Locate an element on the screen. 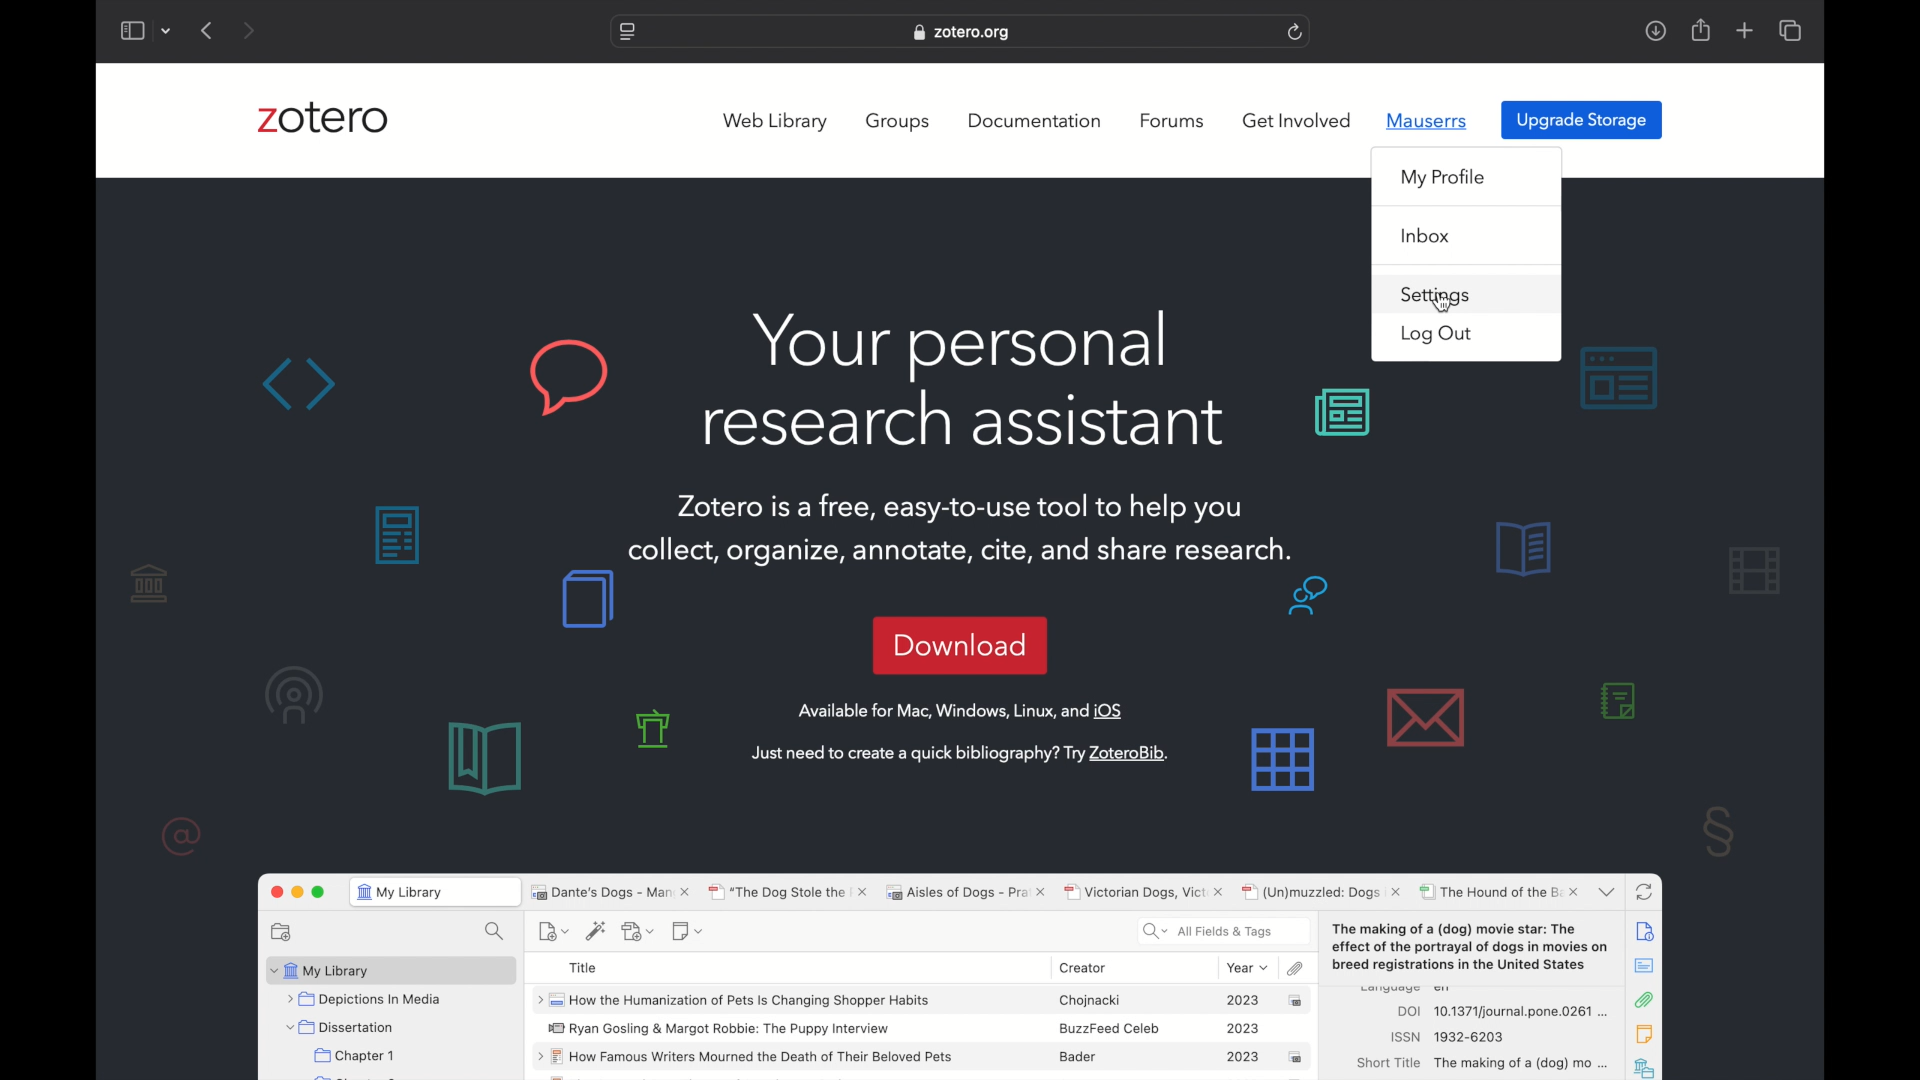 This screenshot has width=1920, height=1080. new tab is located at coordinates (1744, 30).